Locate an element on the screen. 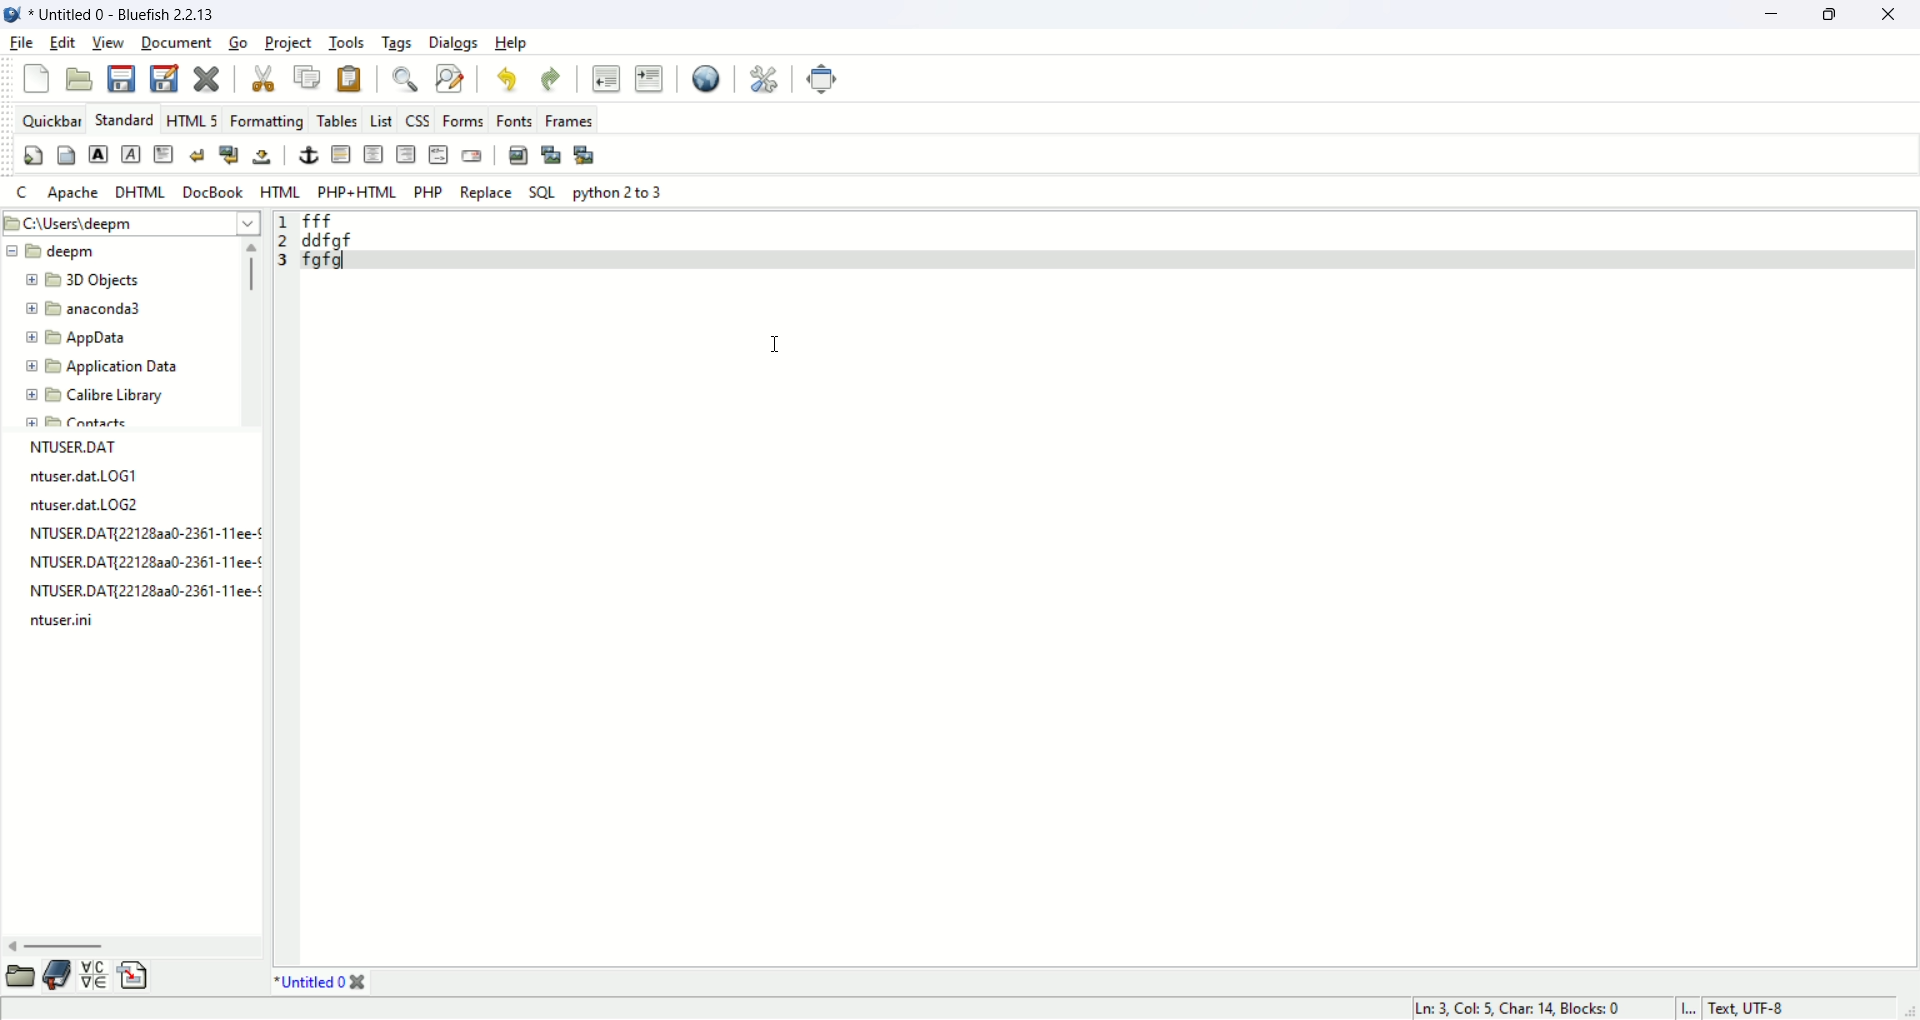 The height and width of the screenshot is (1020, 1920). open is located at coordinates (82, 78).